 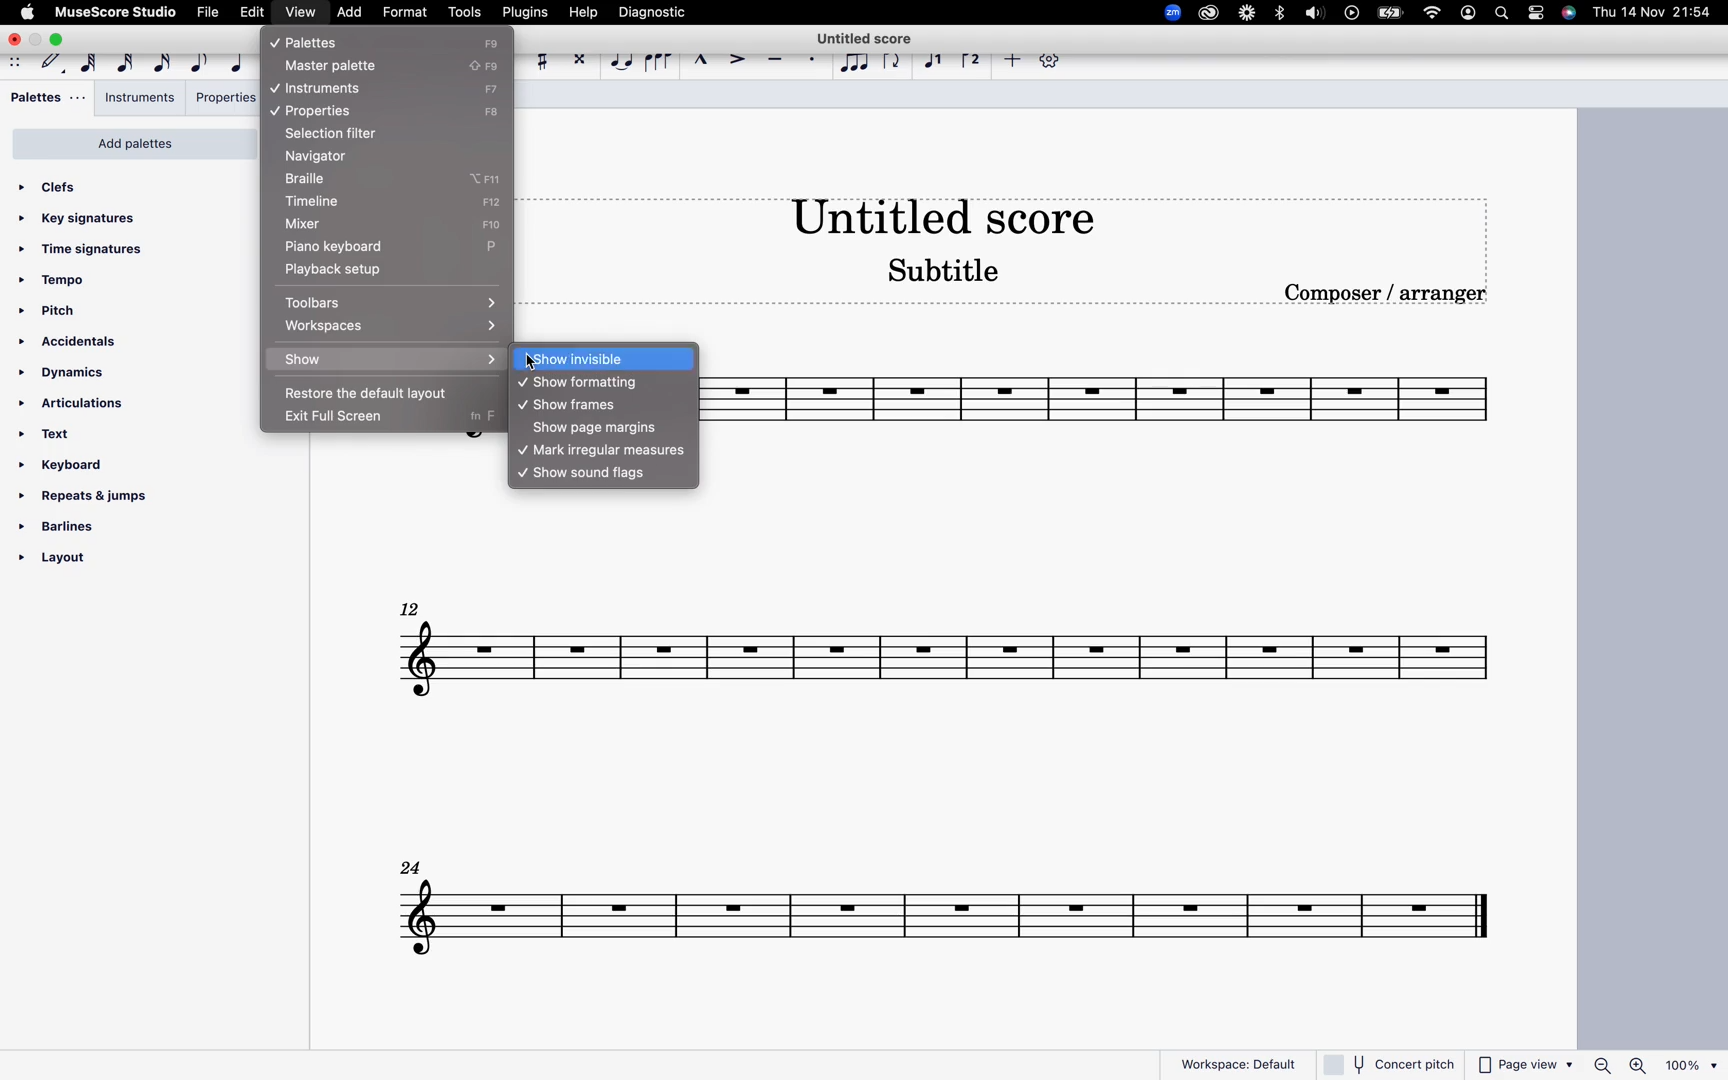 What do you see at coordinates (1236, 1064) in the screenshot?
I see `workspace: default` at bounding box center [1236, 1064].